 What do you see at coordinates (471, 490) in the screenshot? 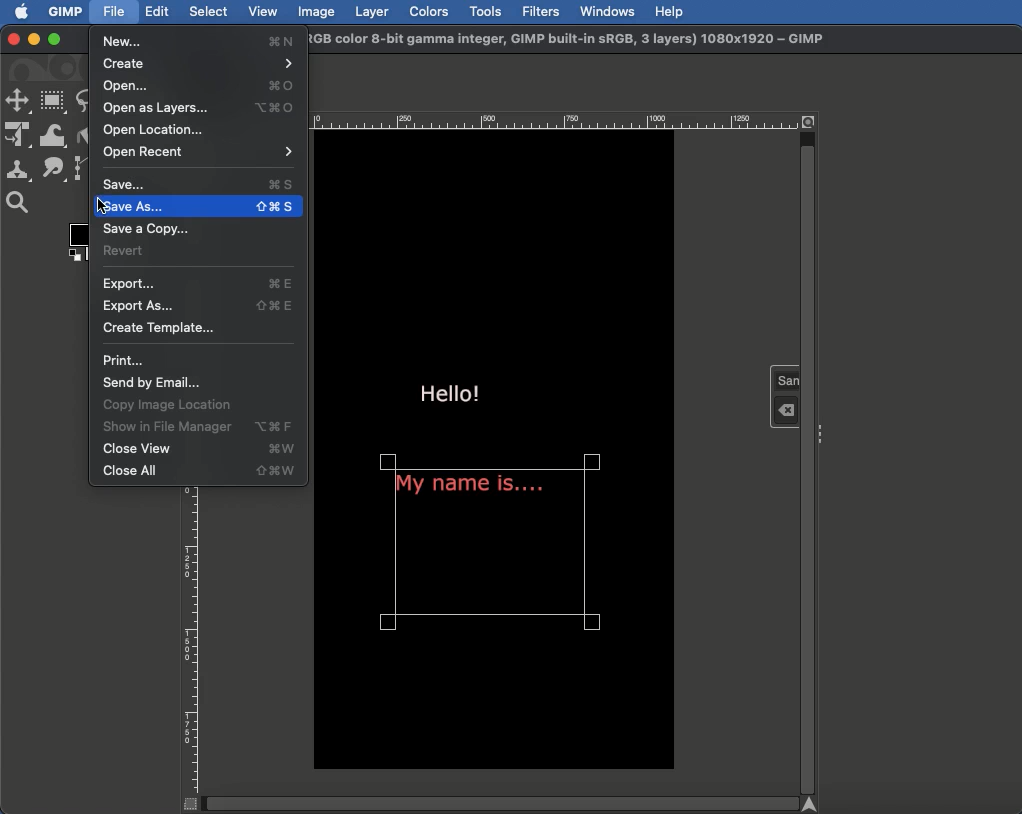
I see `My name is...` at bounding box center [471, 490].